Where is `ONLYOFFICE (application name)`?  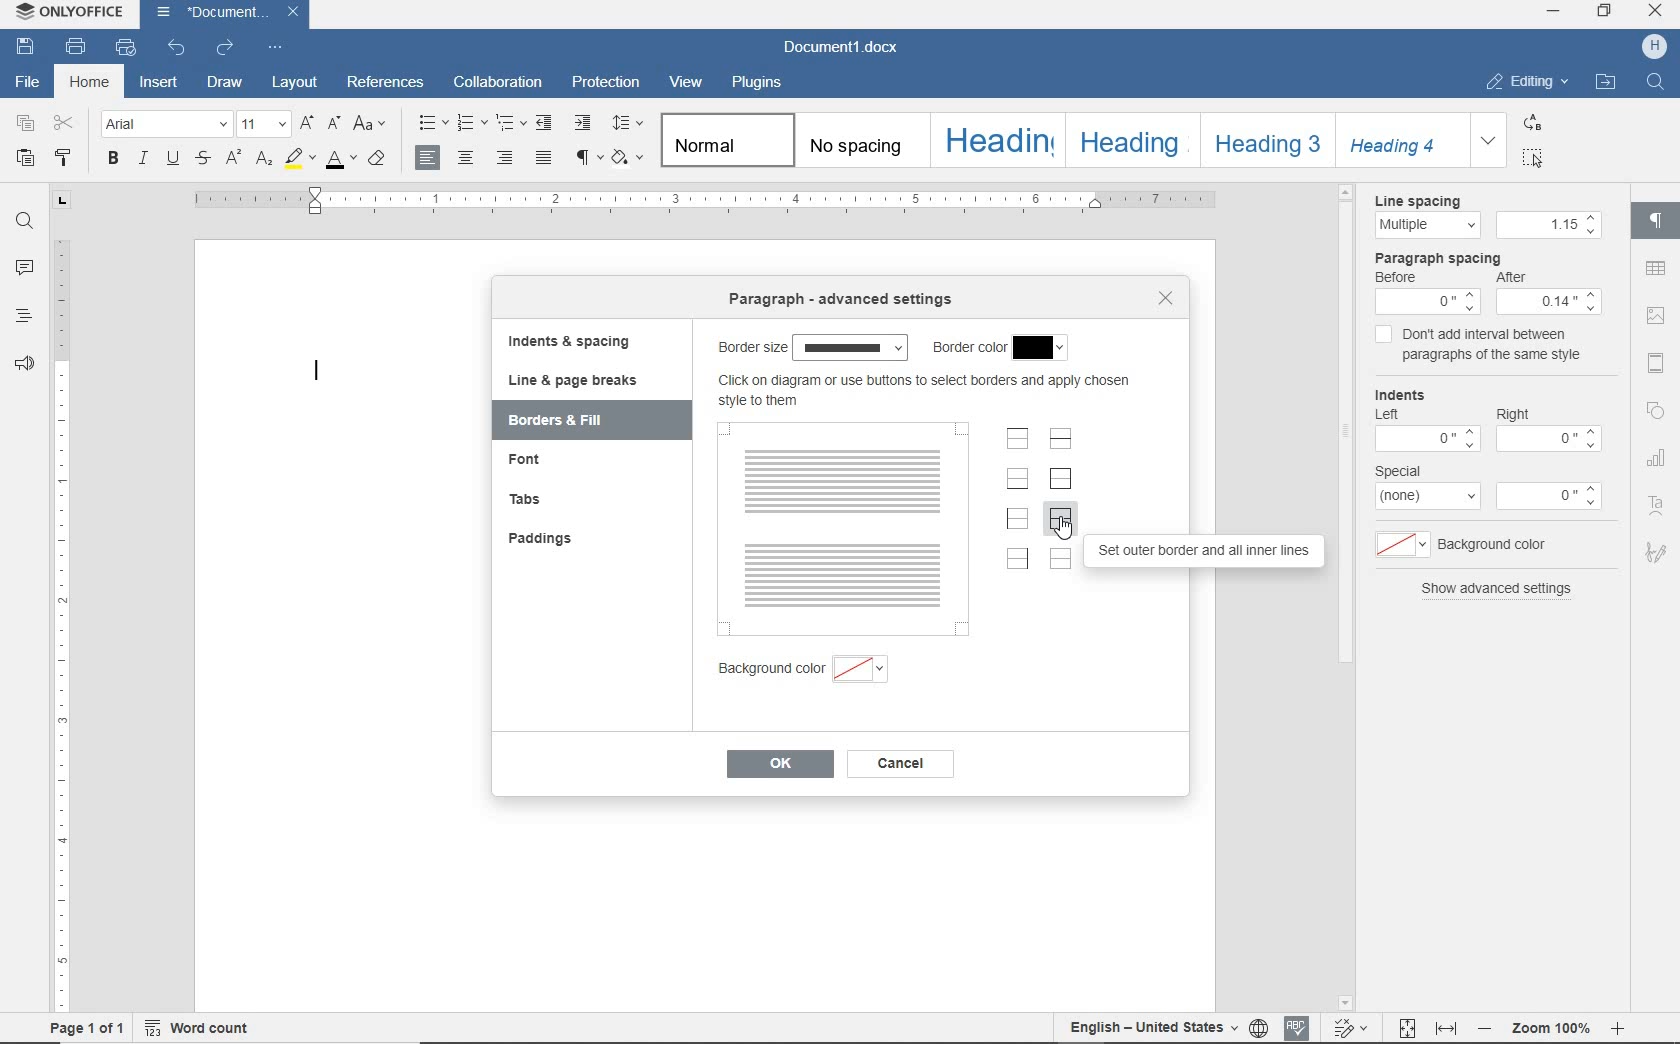 ONLYOFFICE (application name) is located at coordinates (75, 14).